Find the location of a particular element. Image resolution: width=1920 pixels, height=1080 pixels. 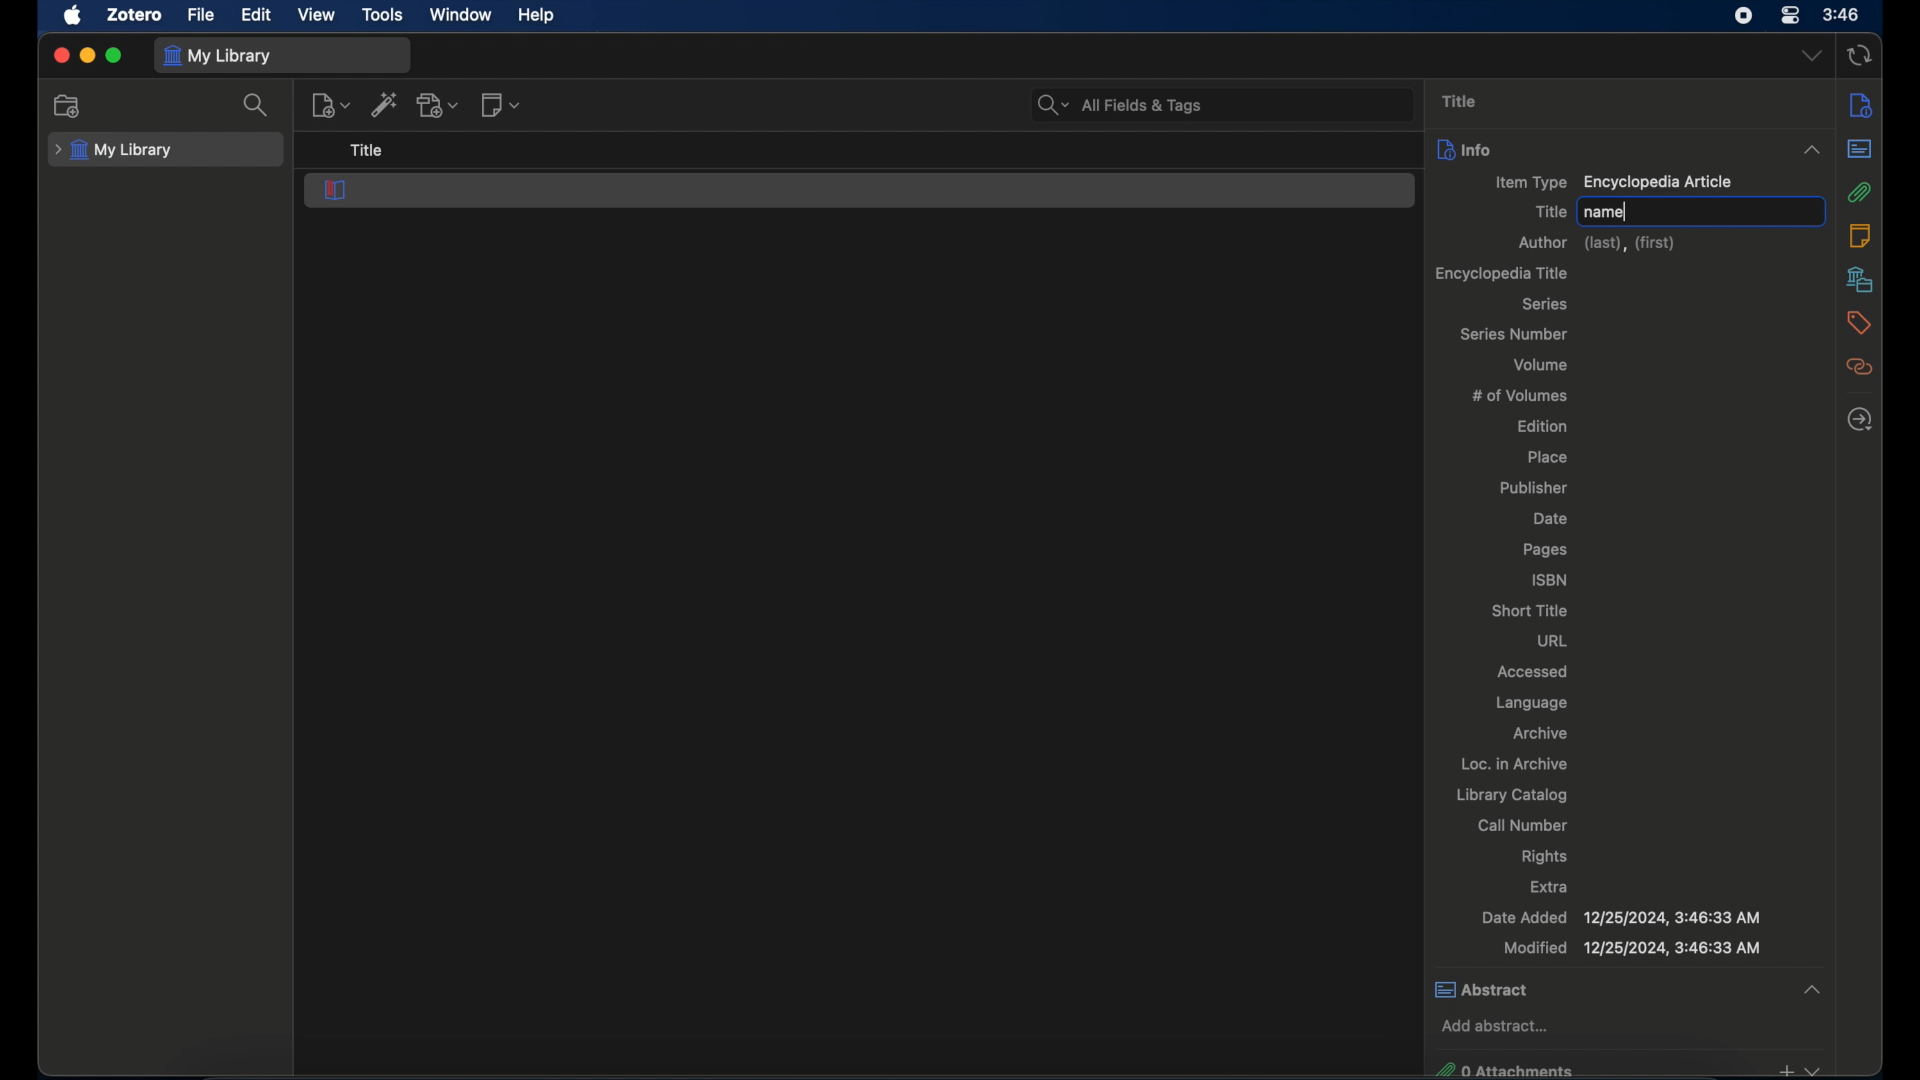

modified is located at coordinates (1633, 948).